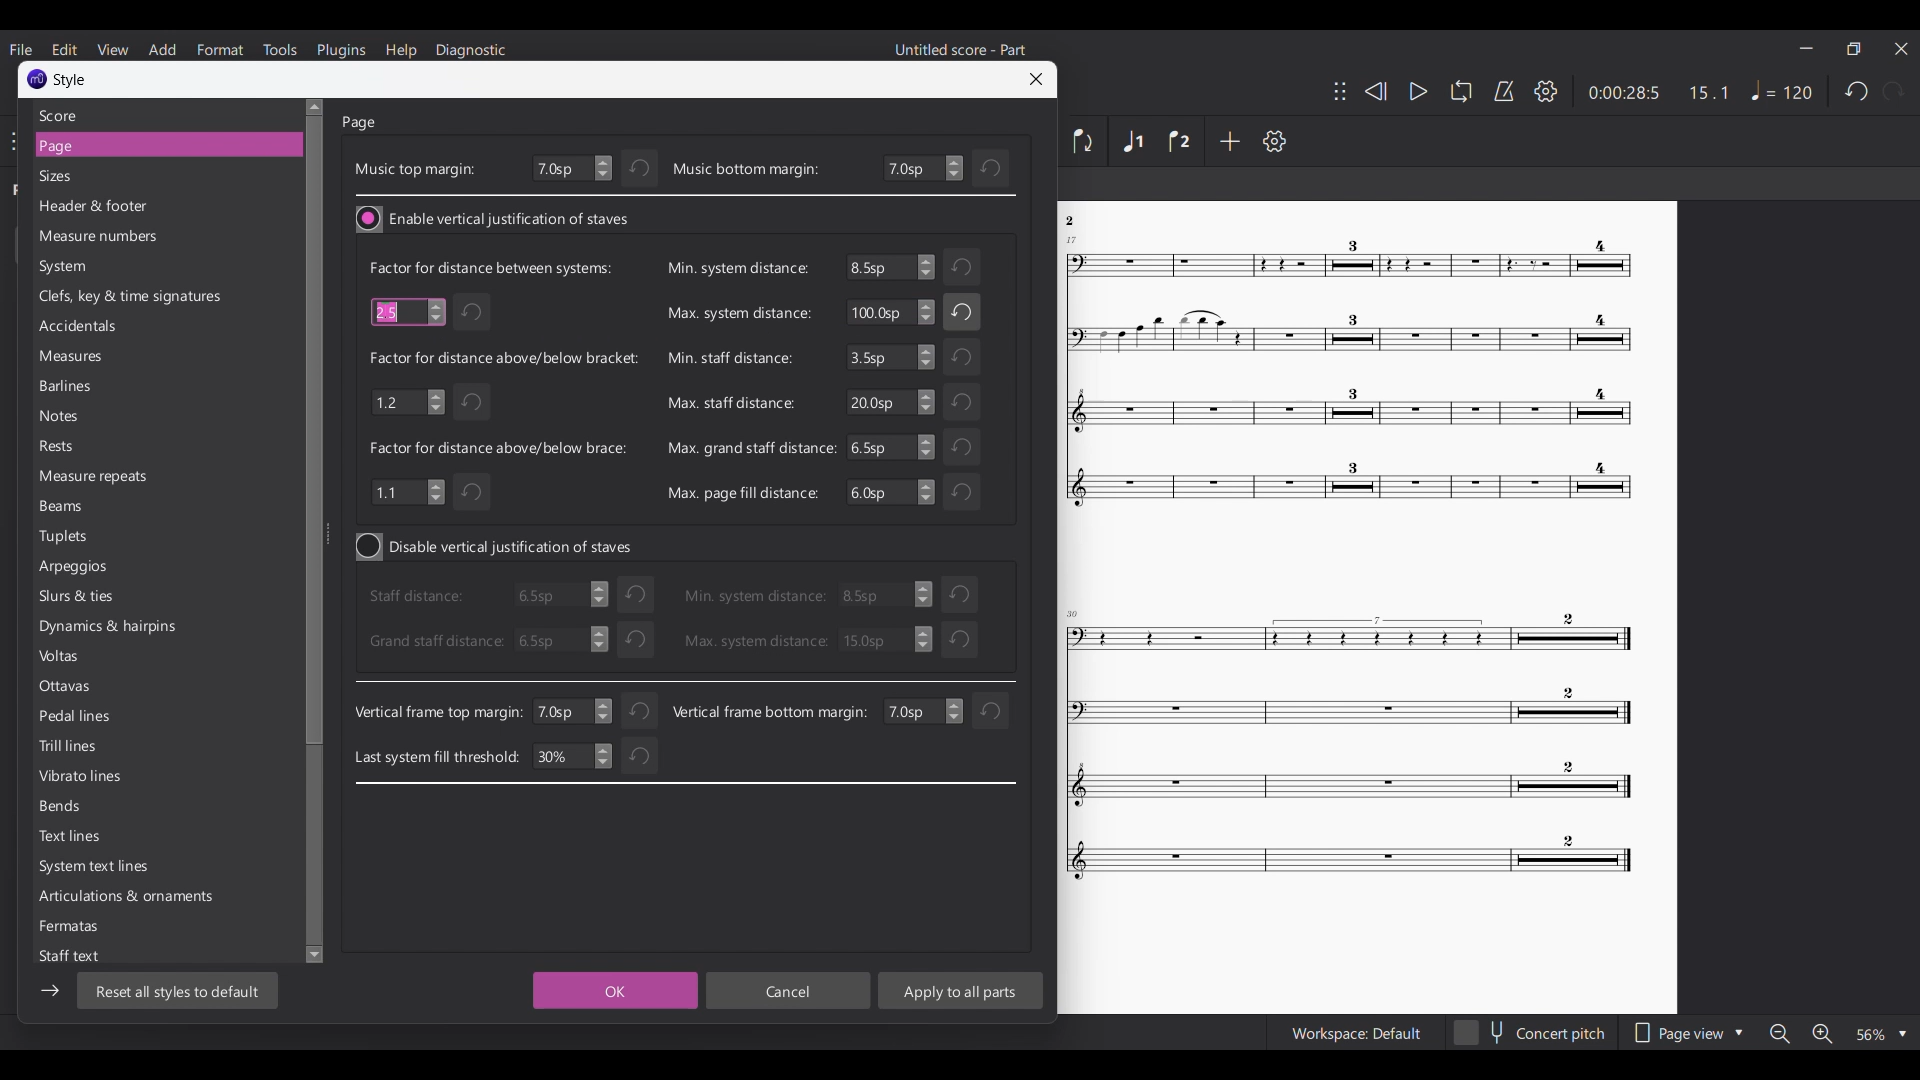 This screenshot has width=1920, height=1080. Describe the element at coordinates (1546, 91) in the screenshot. I see `Settings` at that location.